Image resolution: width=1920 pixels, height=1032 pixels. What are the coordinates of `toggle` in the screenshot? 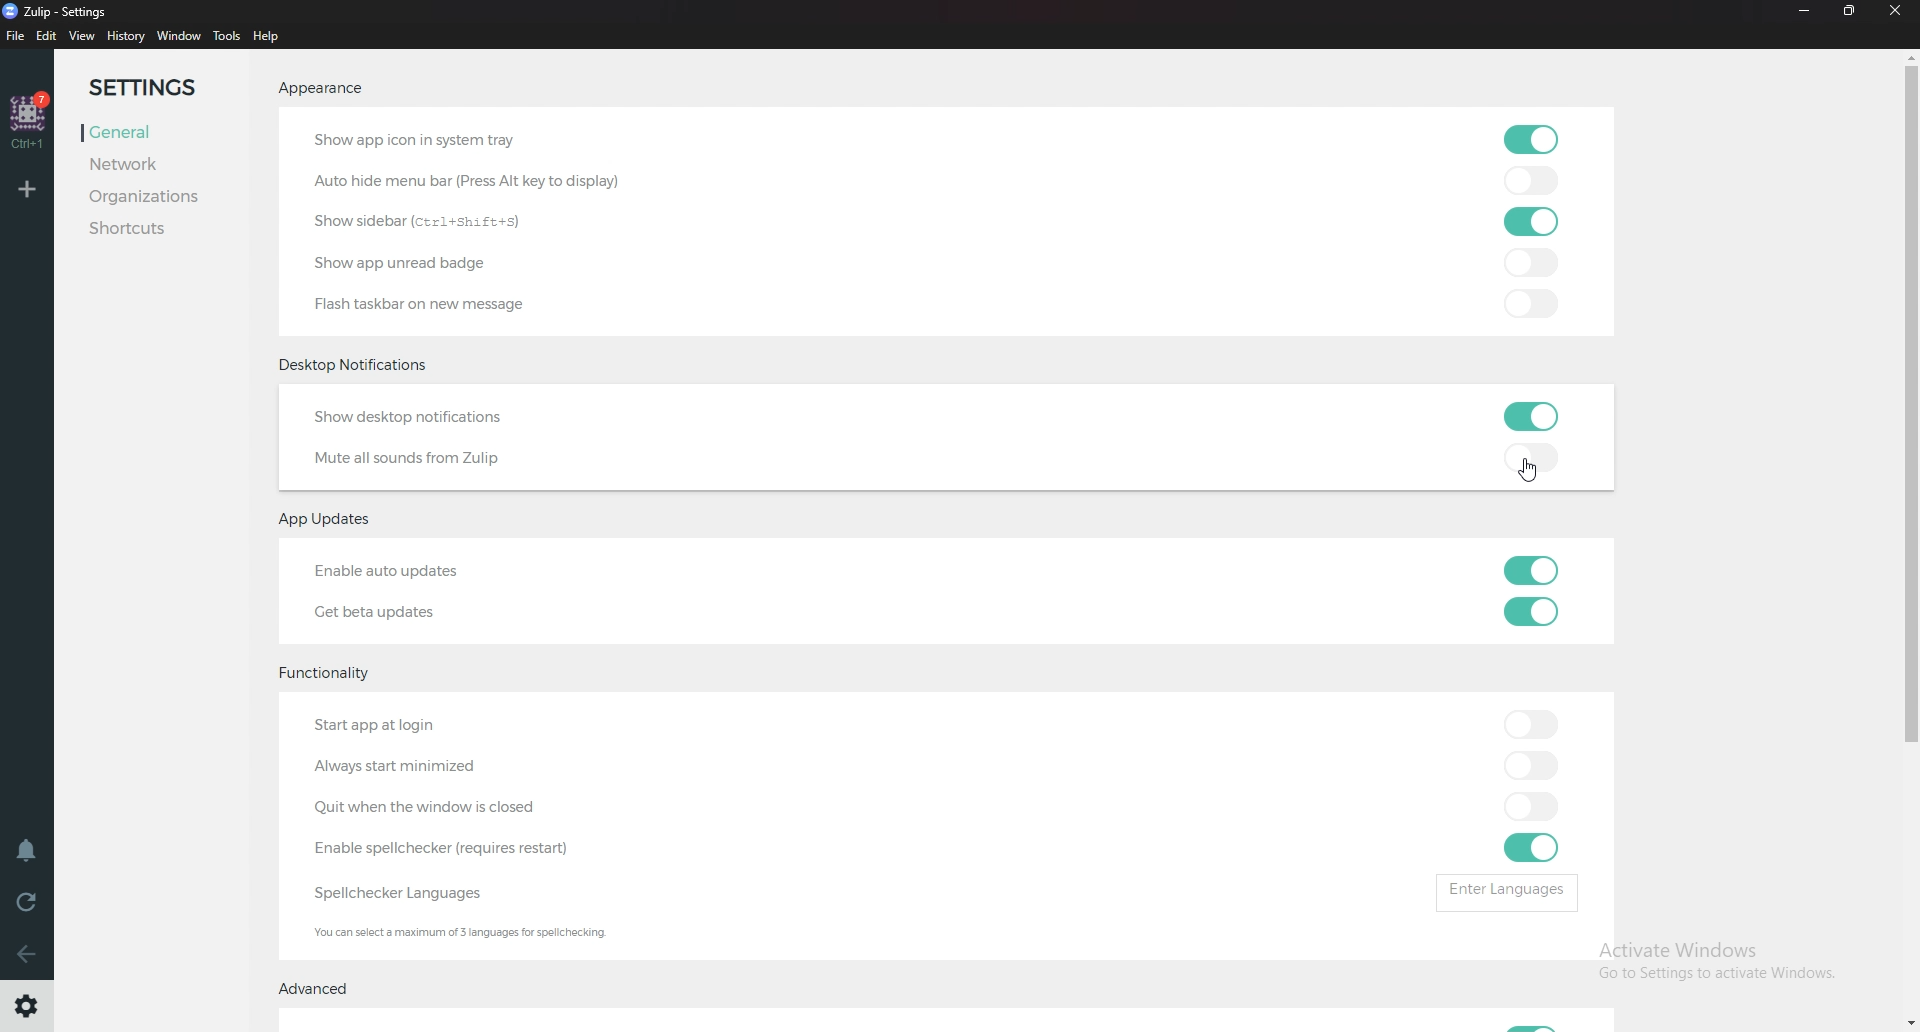 It's located at (1531, 181).